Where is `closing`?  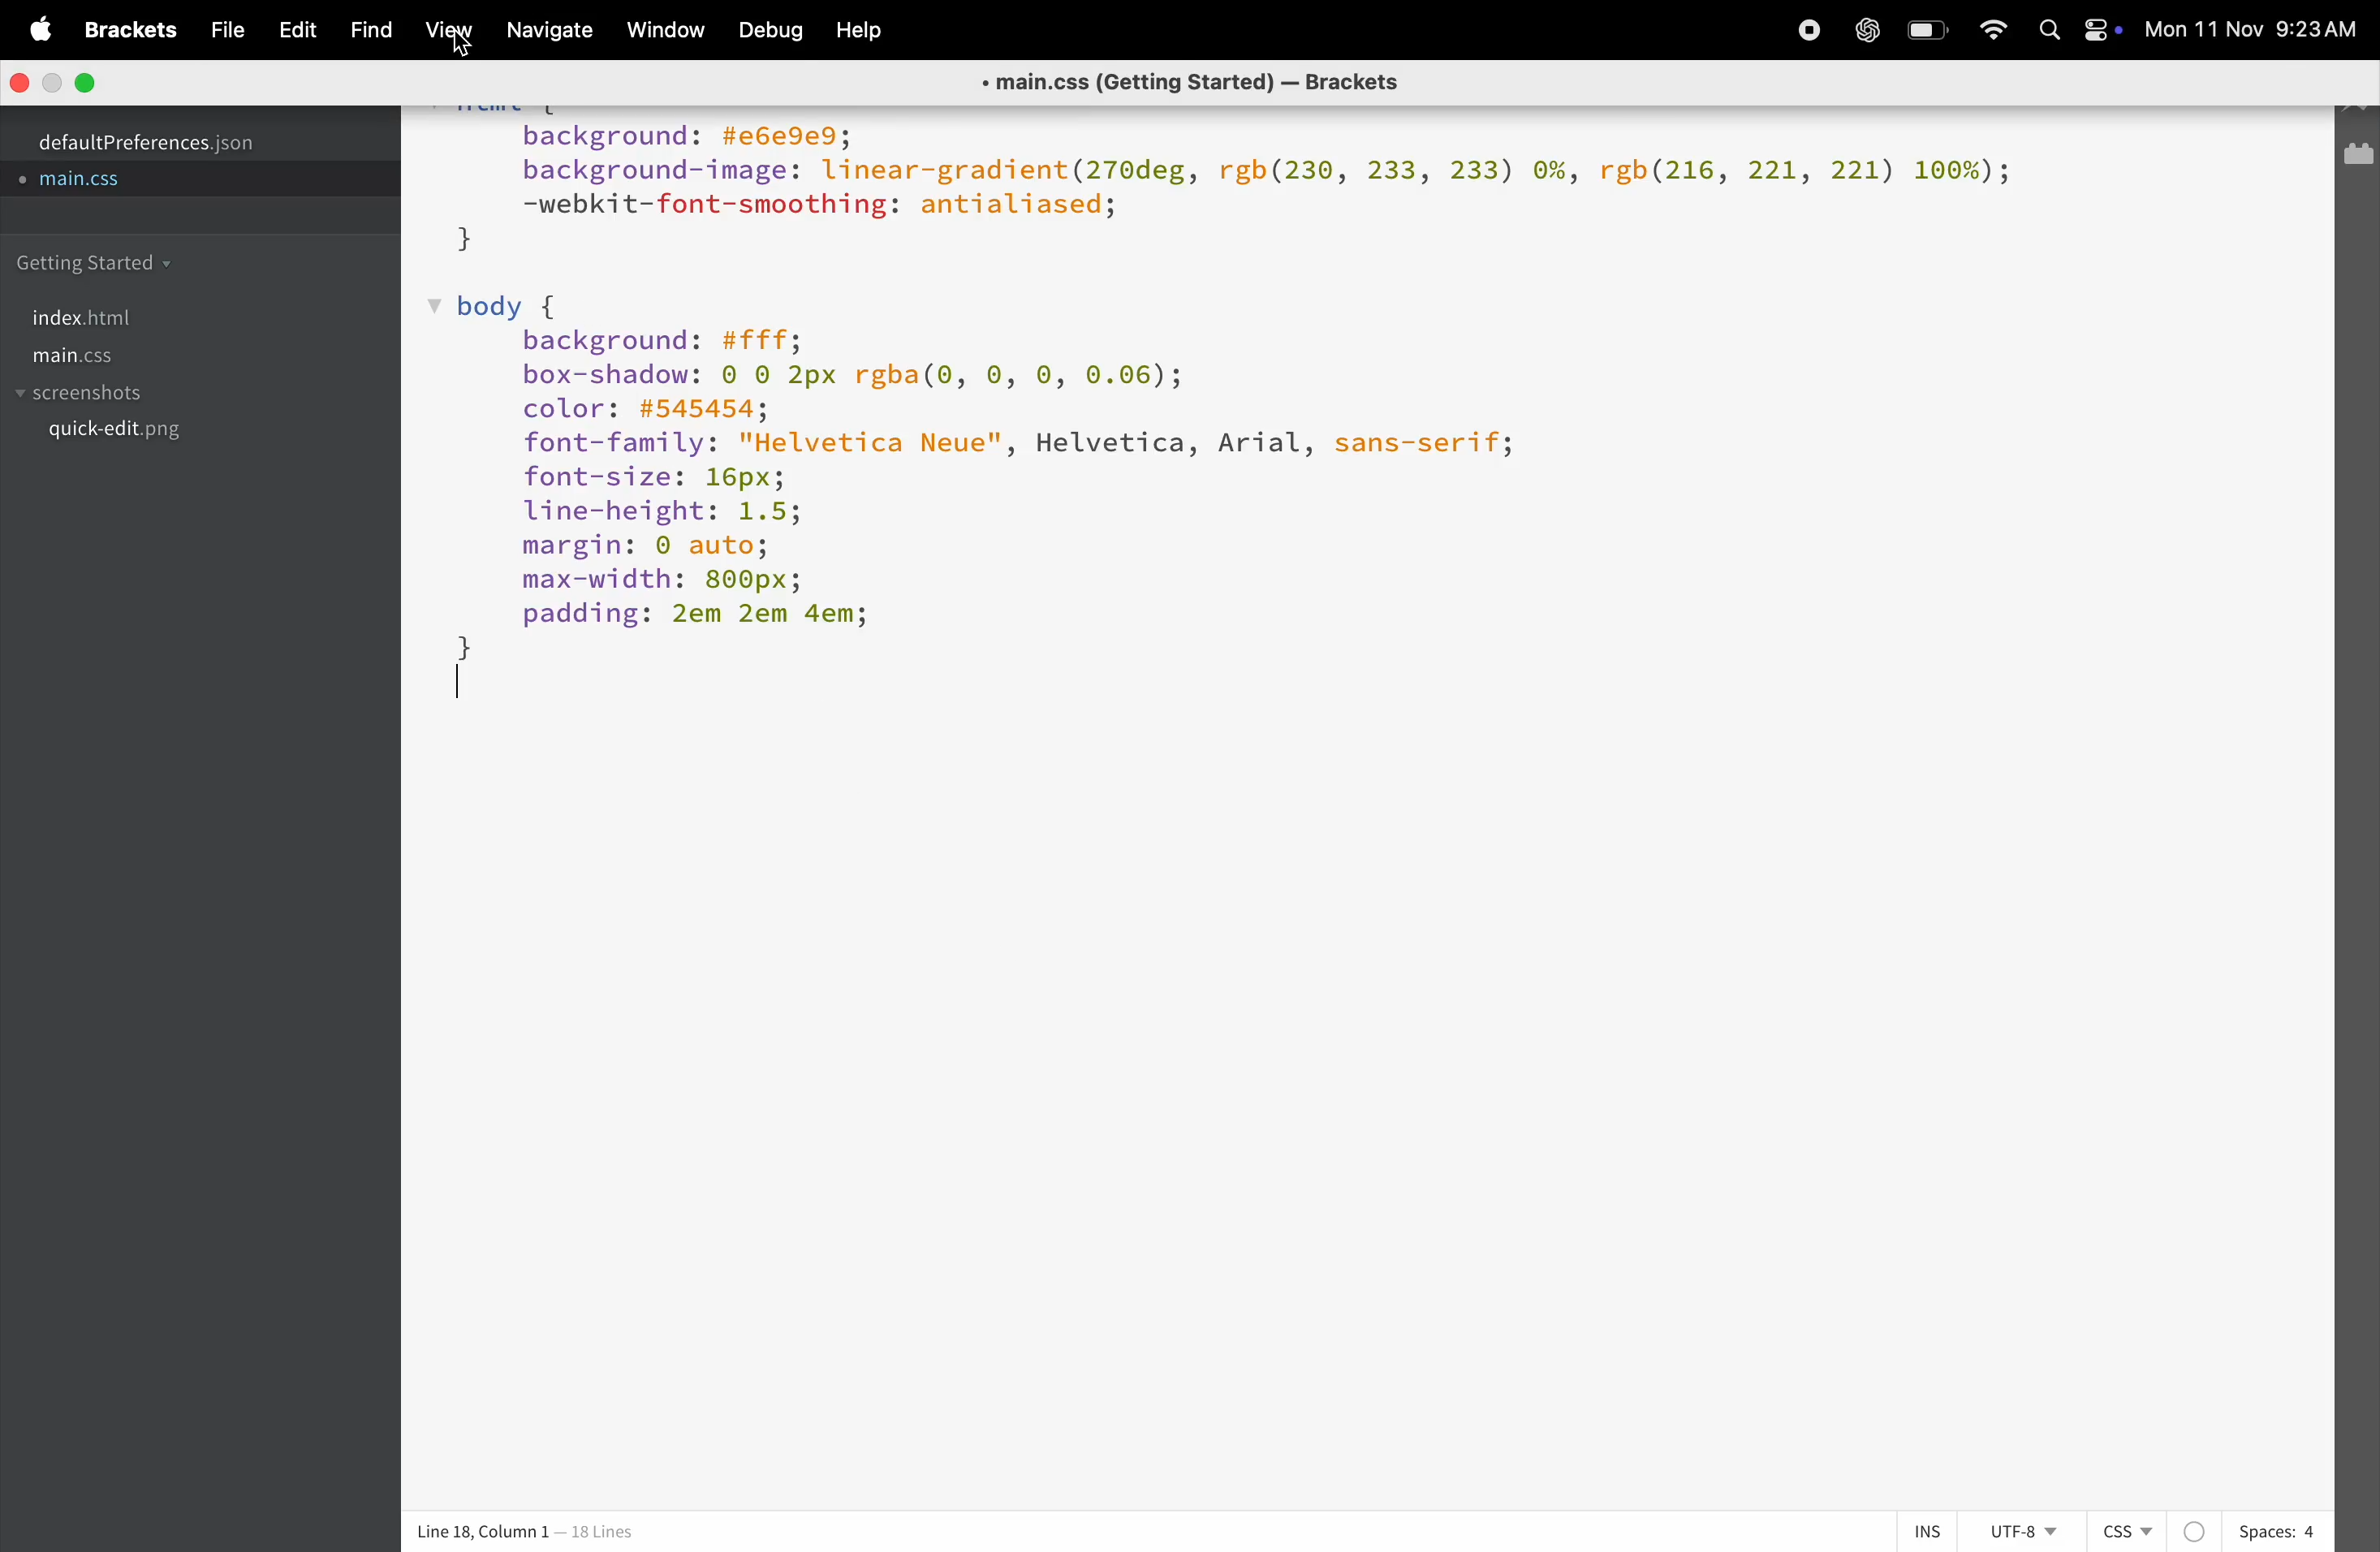
closing is located at coordinates (23, 83).